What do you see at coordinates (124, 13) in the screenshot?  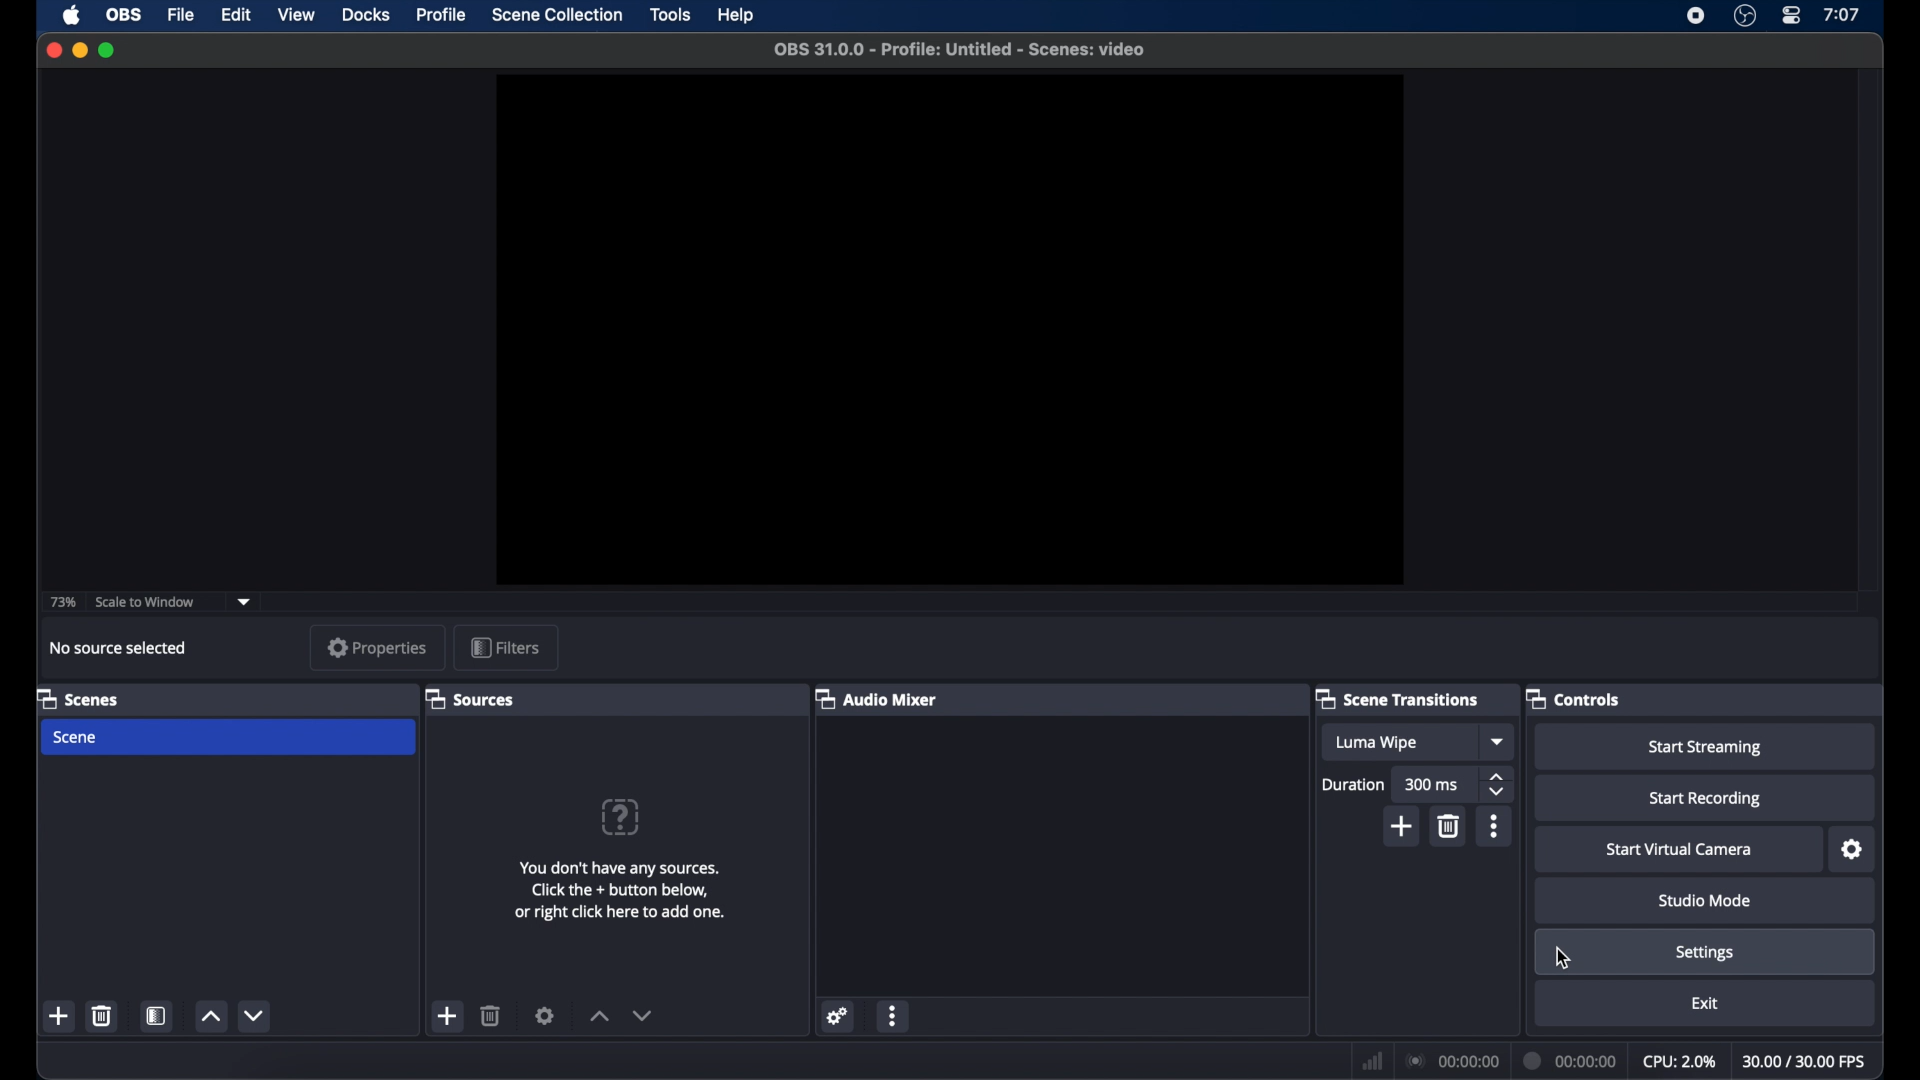 I see `obs` at bounding box center [124, 13].